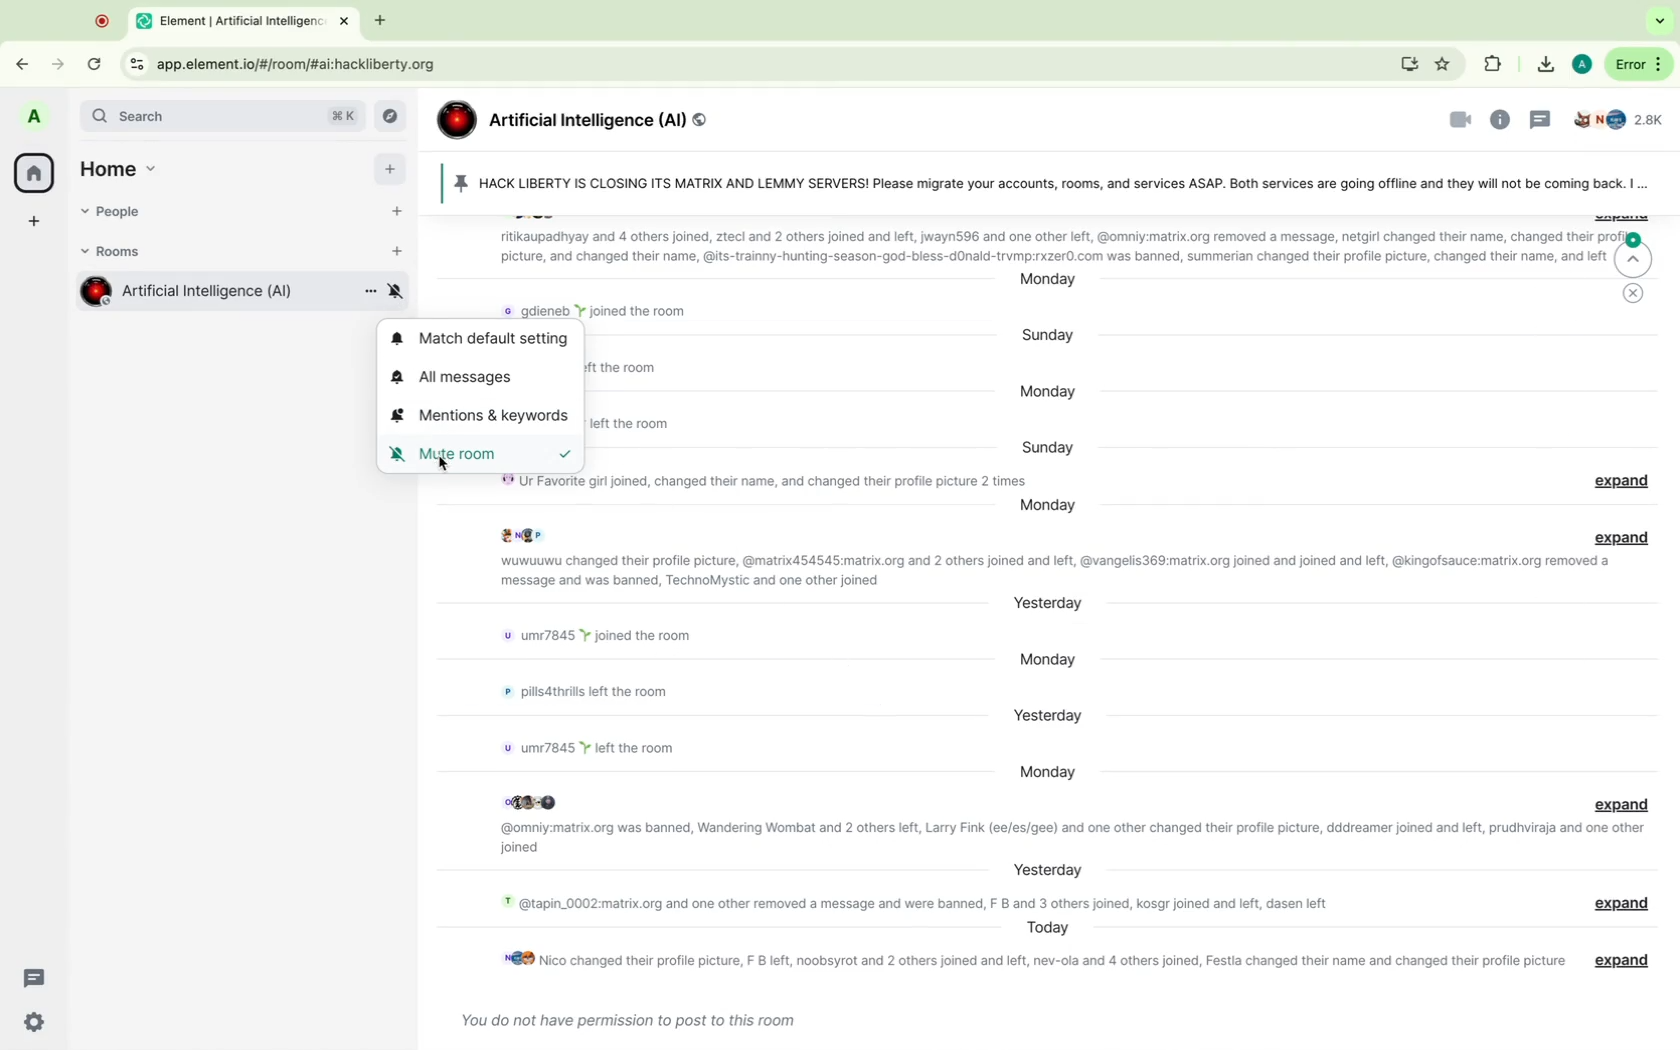 This screenshot has height=1050, width=1680. What do you see at coordinates (92, 63) in the screenshot?
I see `refresh` at bounding box center [92, 63].